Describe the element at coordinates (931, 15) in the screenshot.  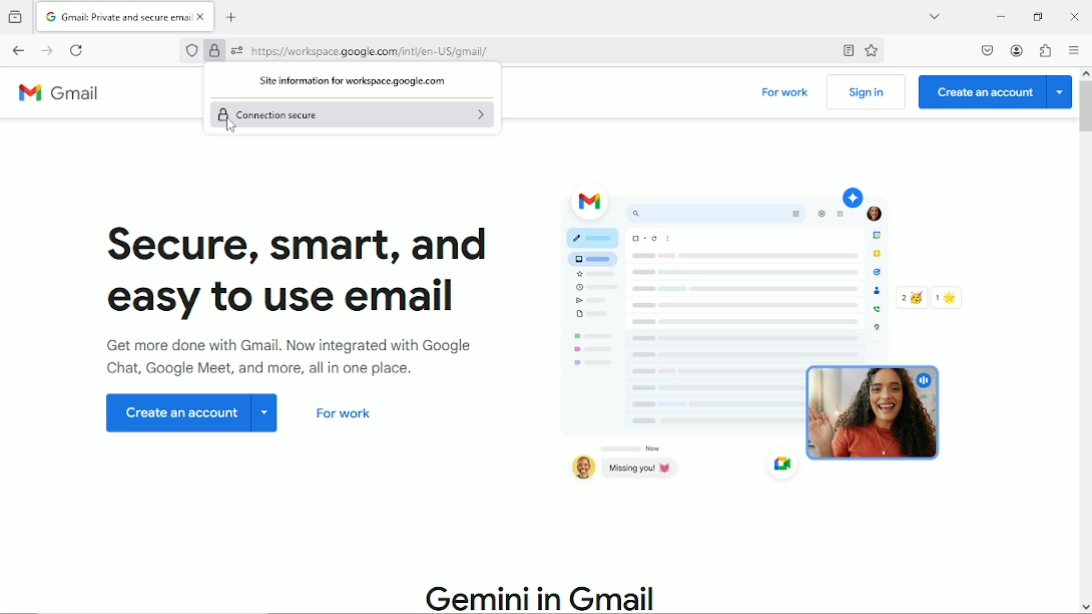
I see `List all tabs` at that location.